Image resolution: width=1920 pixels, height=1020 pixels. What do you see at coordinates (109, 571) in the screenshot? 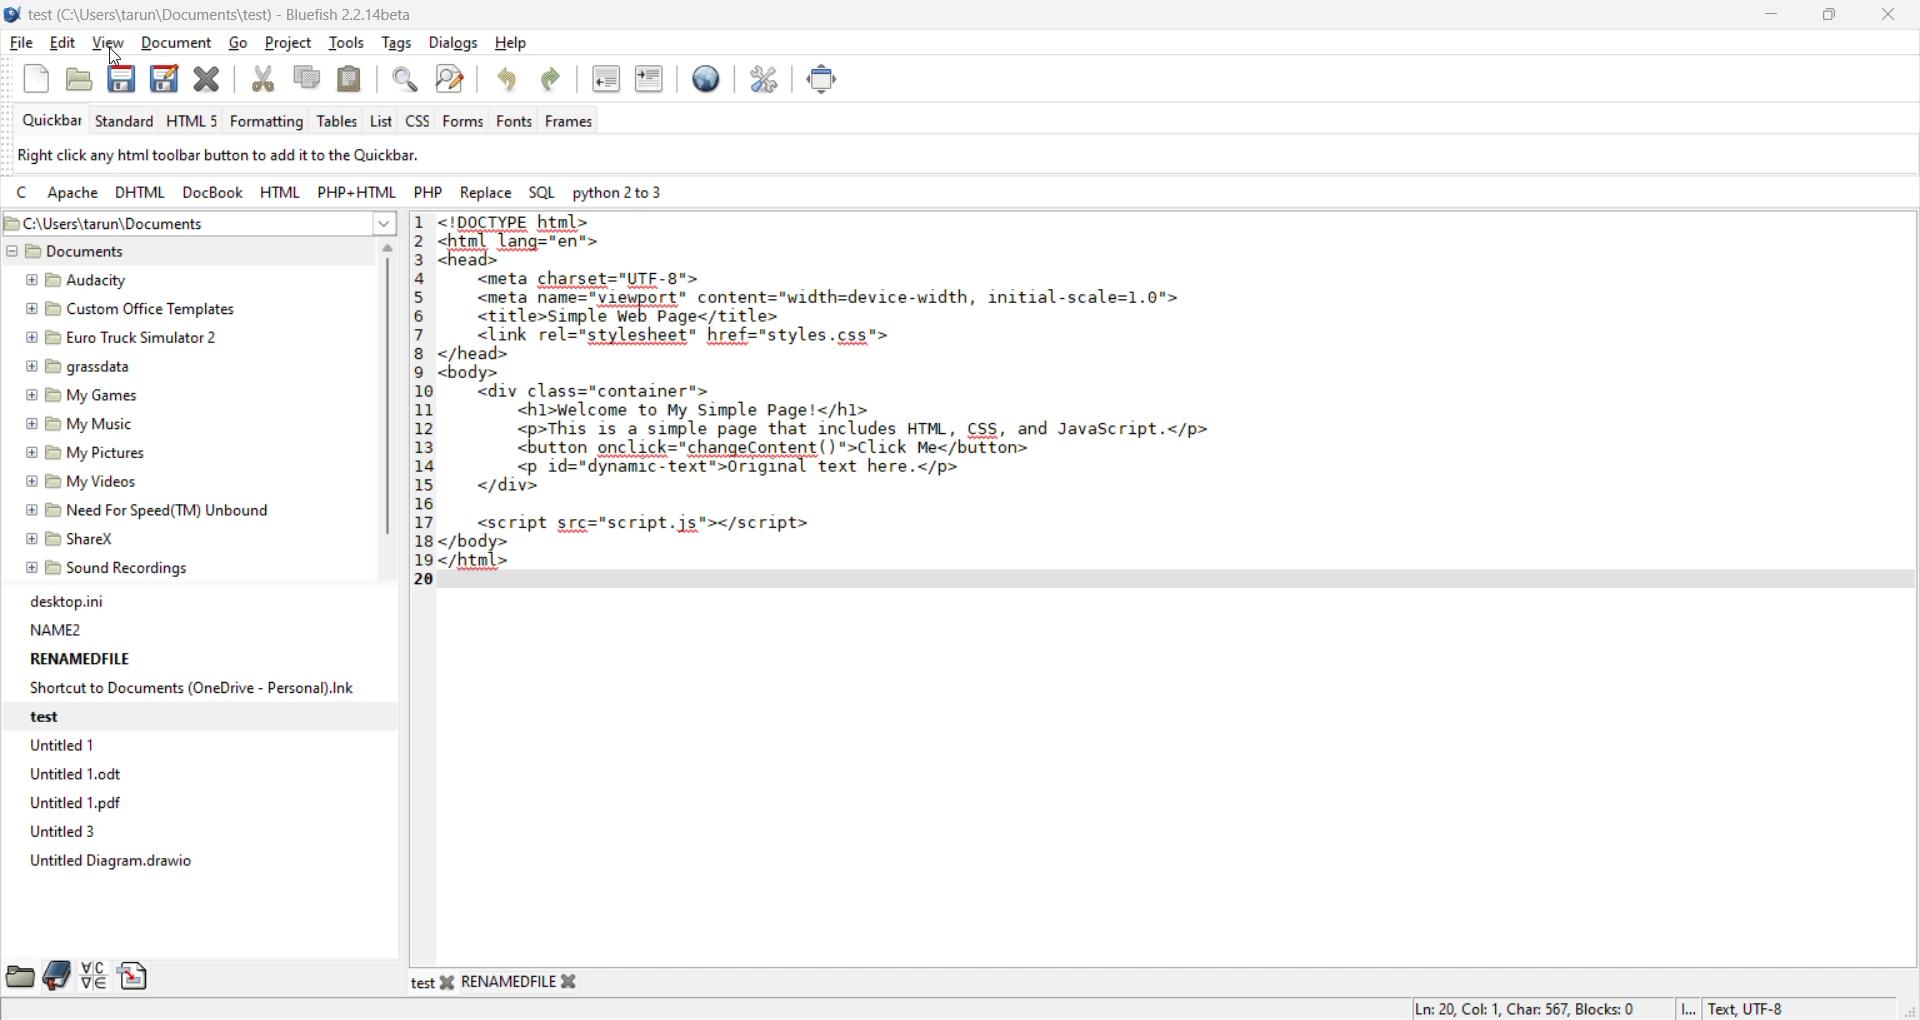
I see `@ [9 Sound Recordings` at bounding box center [109, 571].